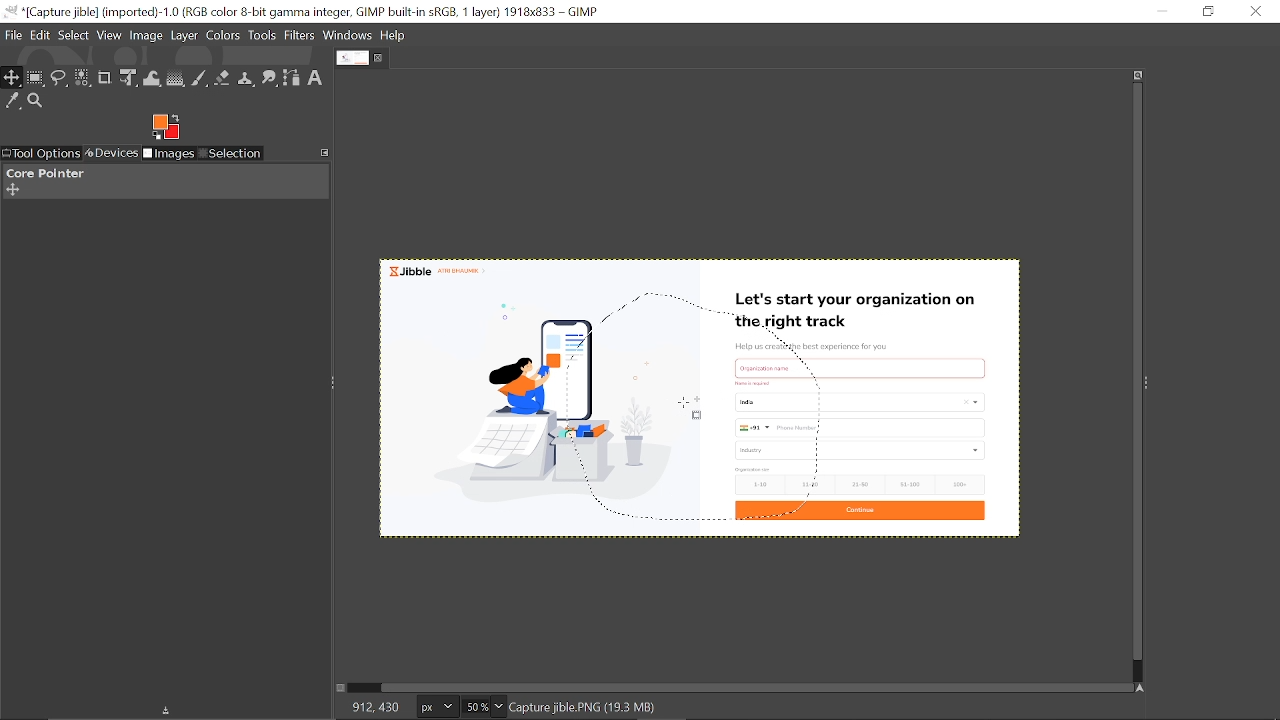 This screenshot has width=1280, height=720. I want to click on Close tab, so click(380, 58).